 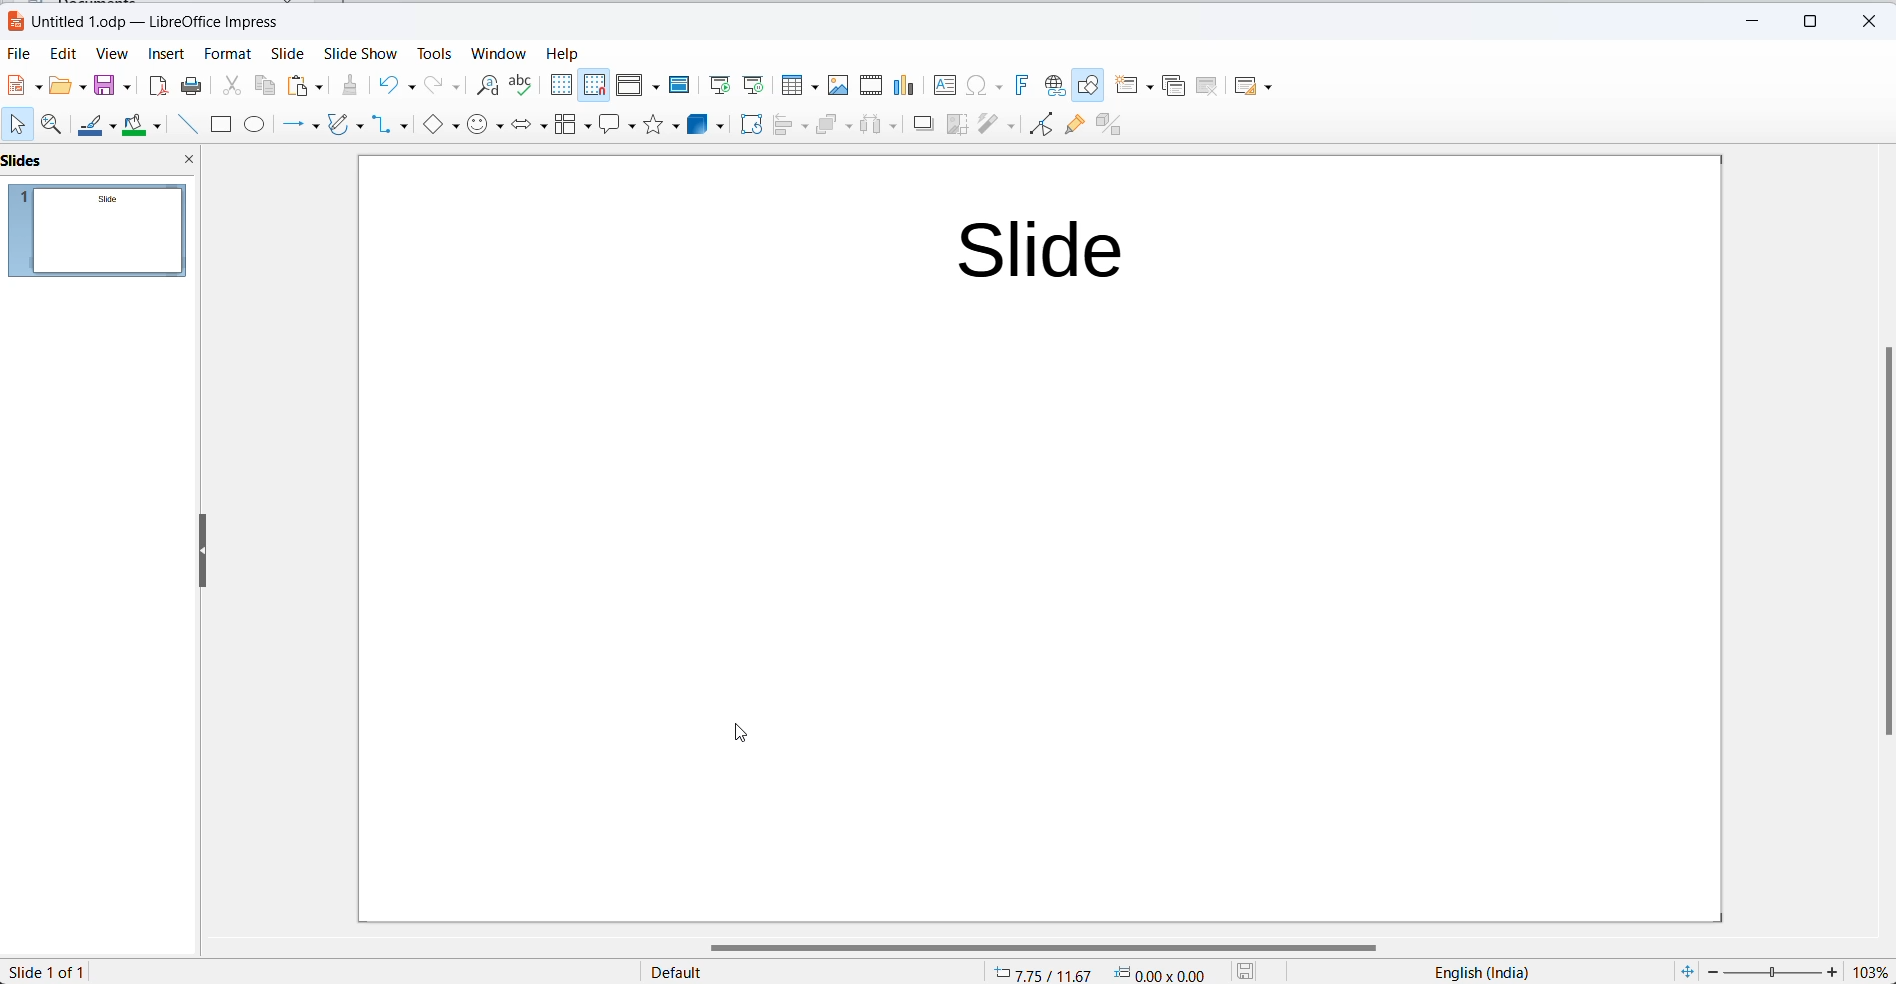 I want to click on slide, so click(x=283, y=53).